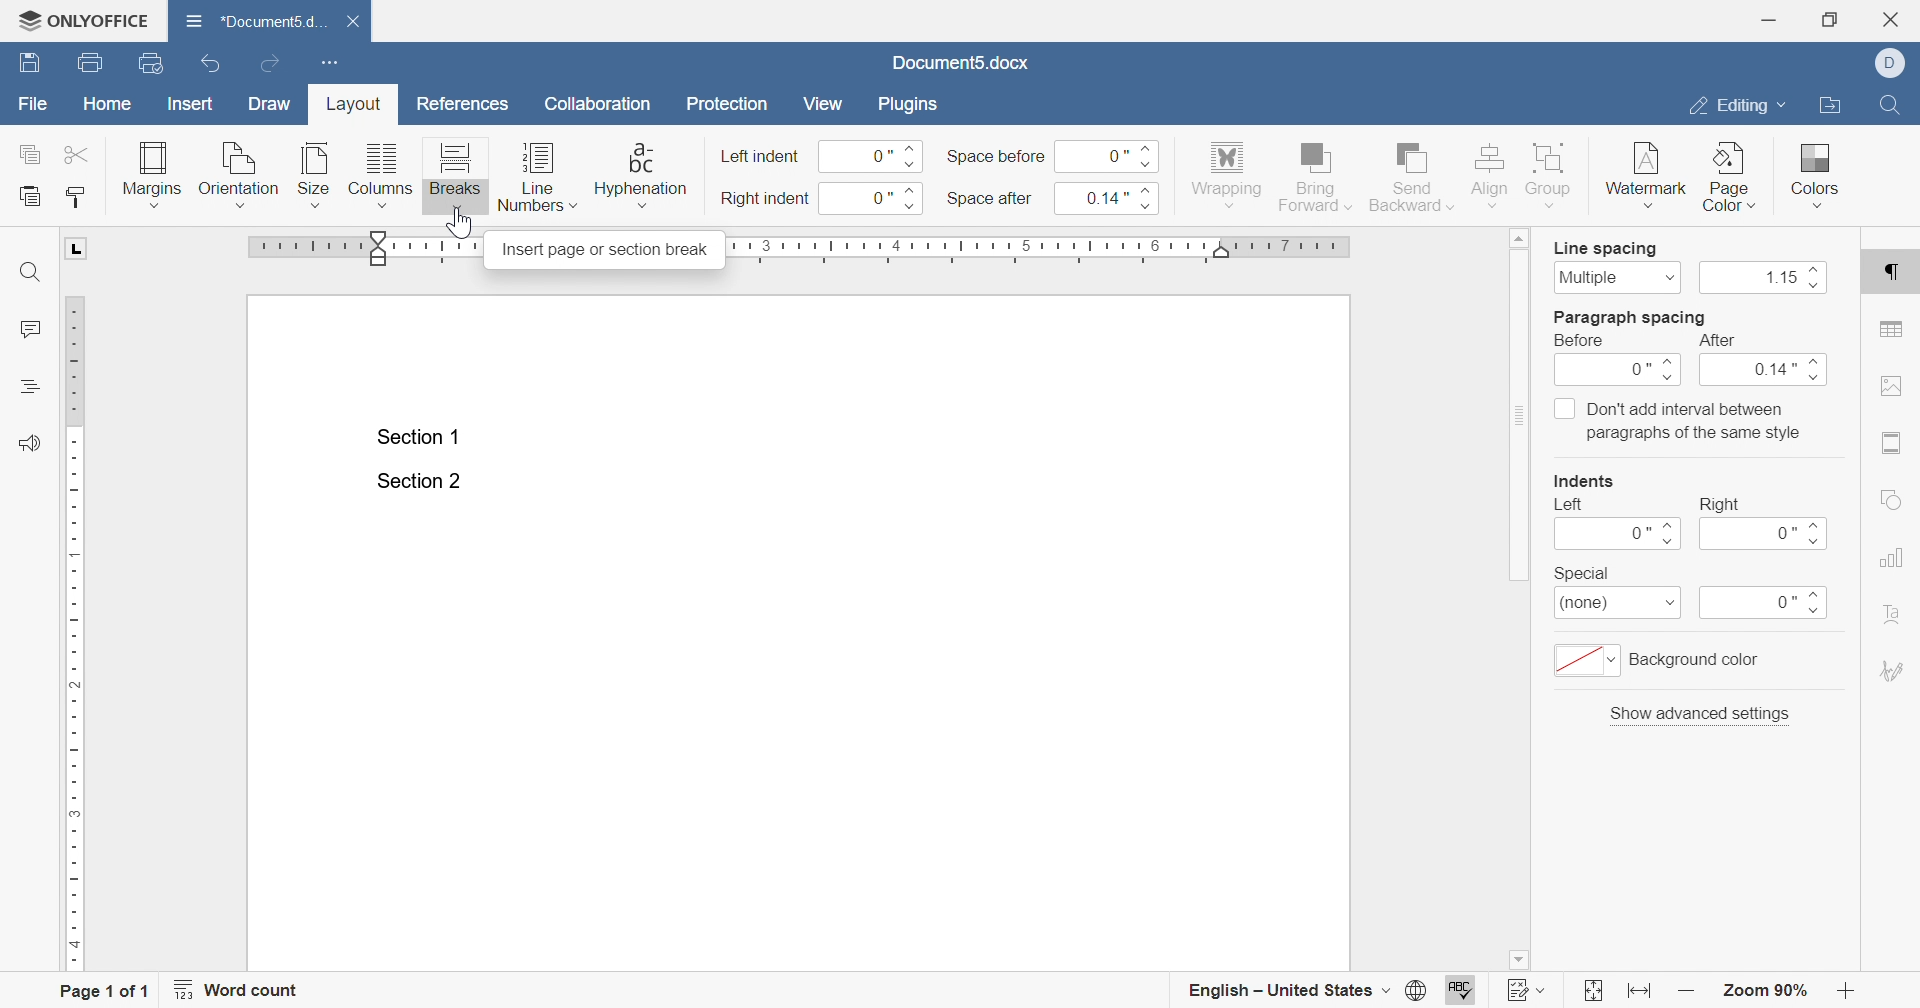 Image resolution: width=1920 pixels, height=1008 pixels. Describe the element at coordinates (1891, 671) in the screenshot. I see `signature settings` at that location.